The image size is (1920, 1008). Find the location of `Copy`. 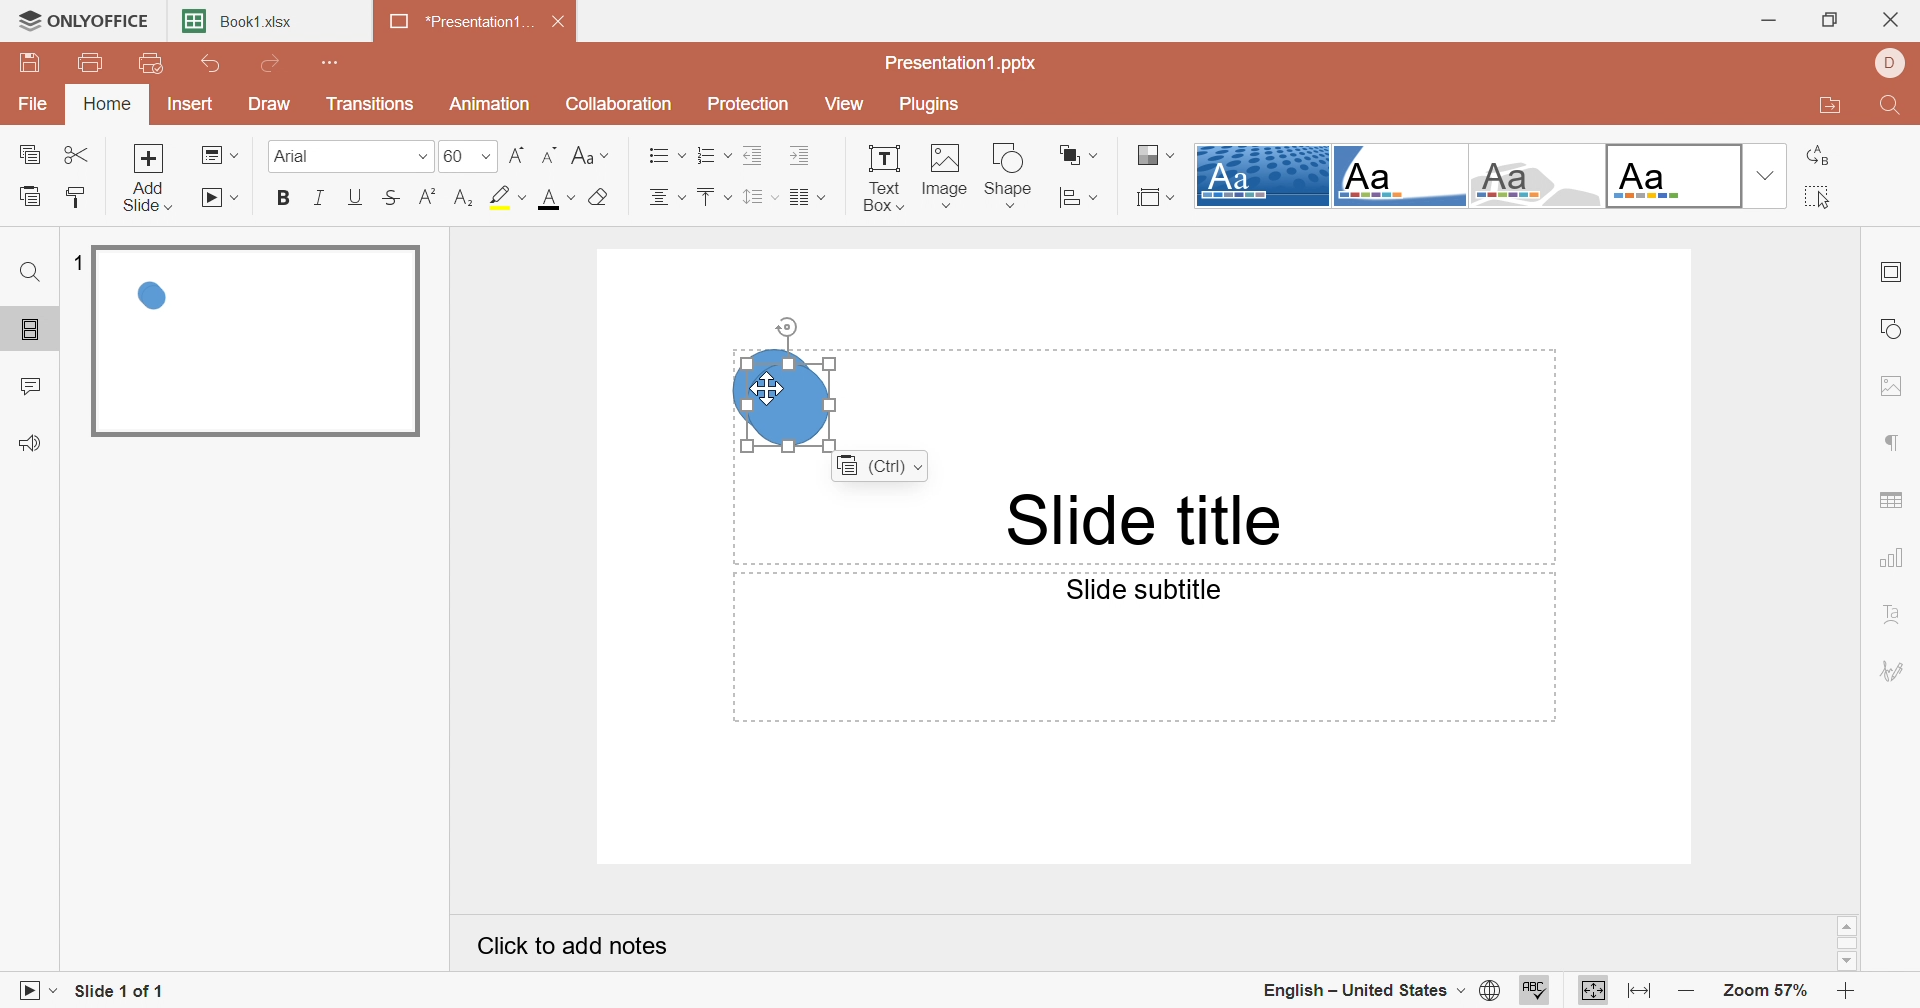

Copy is located at coordinates (29, 155).